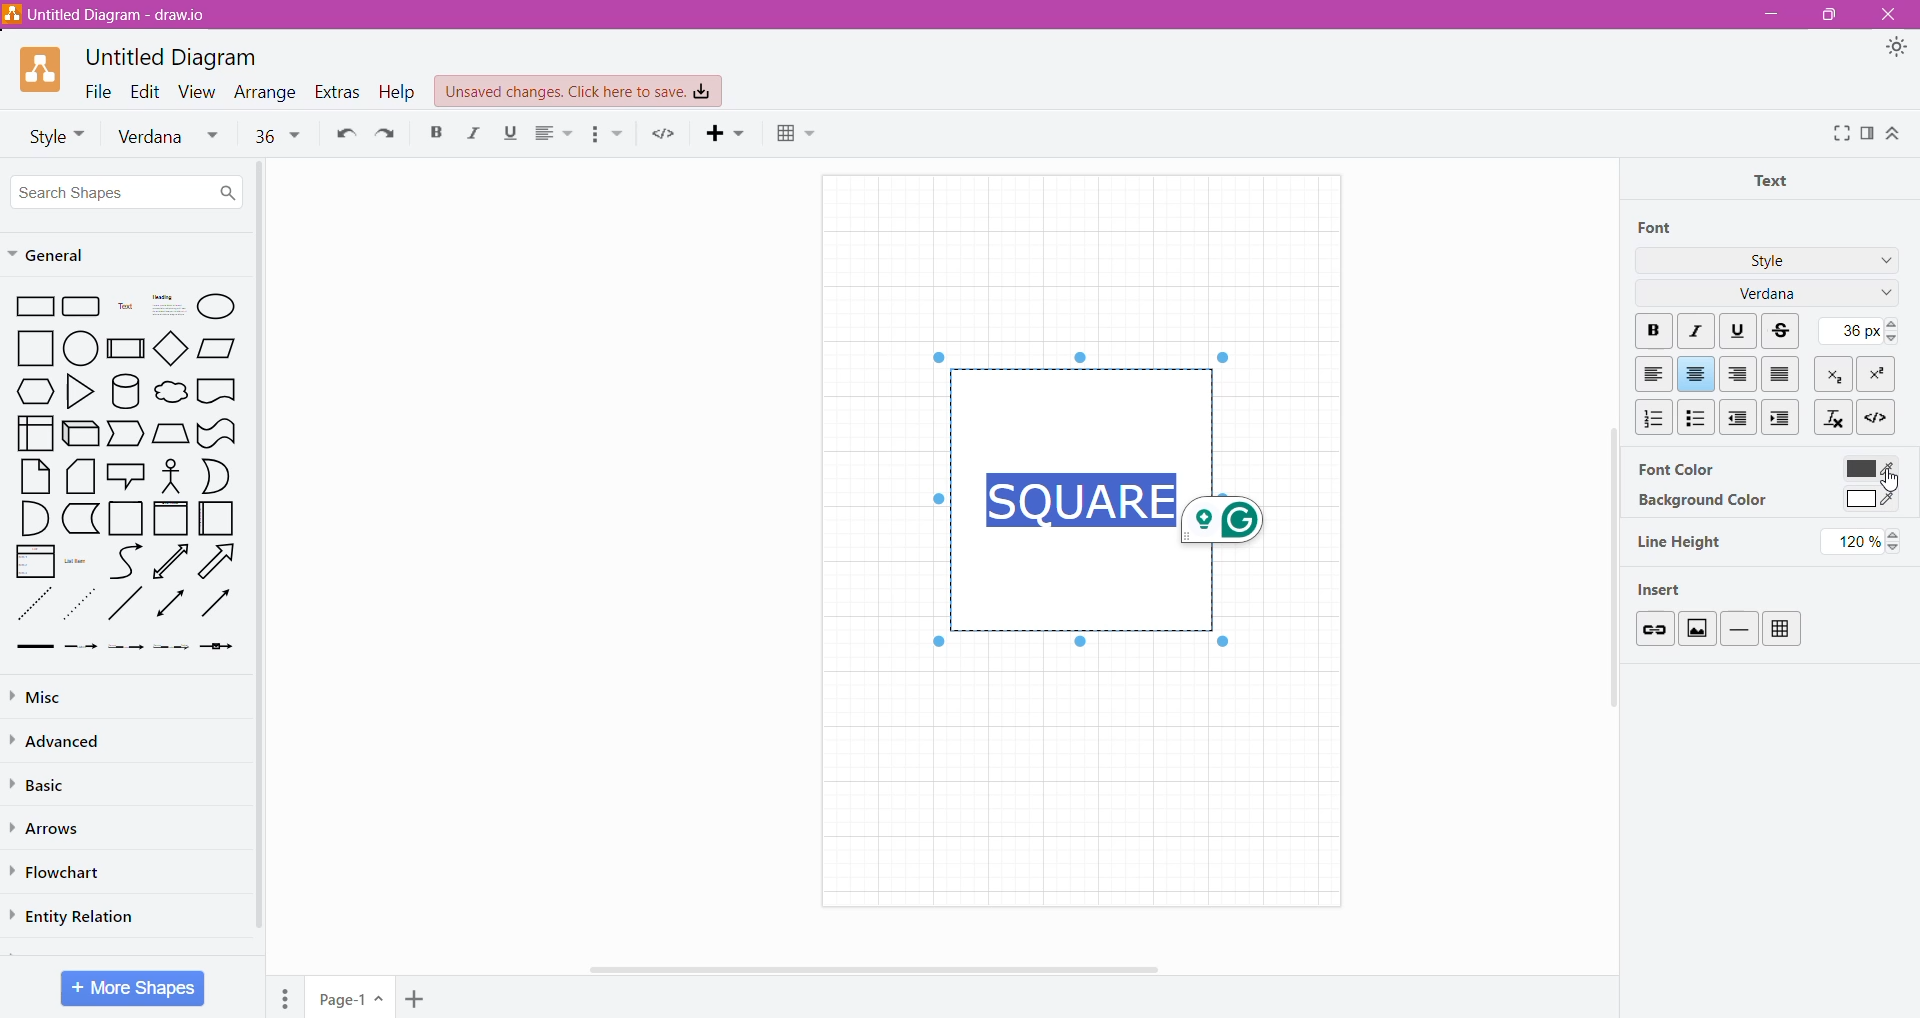 The height and width of the screenshot is (1018, 1920). I want to click on Italic, so click(470, 133).